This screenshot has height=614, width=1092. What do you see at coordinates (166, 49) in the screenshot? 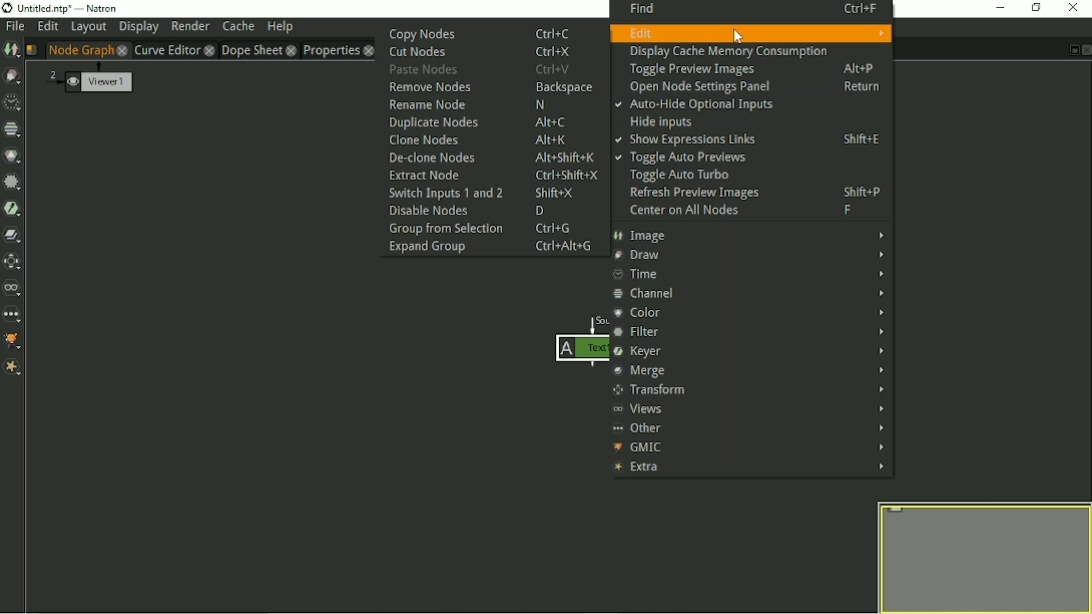
I see `Curve Editor` at bounding box center [166, 49].